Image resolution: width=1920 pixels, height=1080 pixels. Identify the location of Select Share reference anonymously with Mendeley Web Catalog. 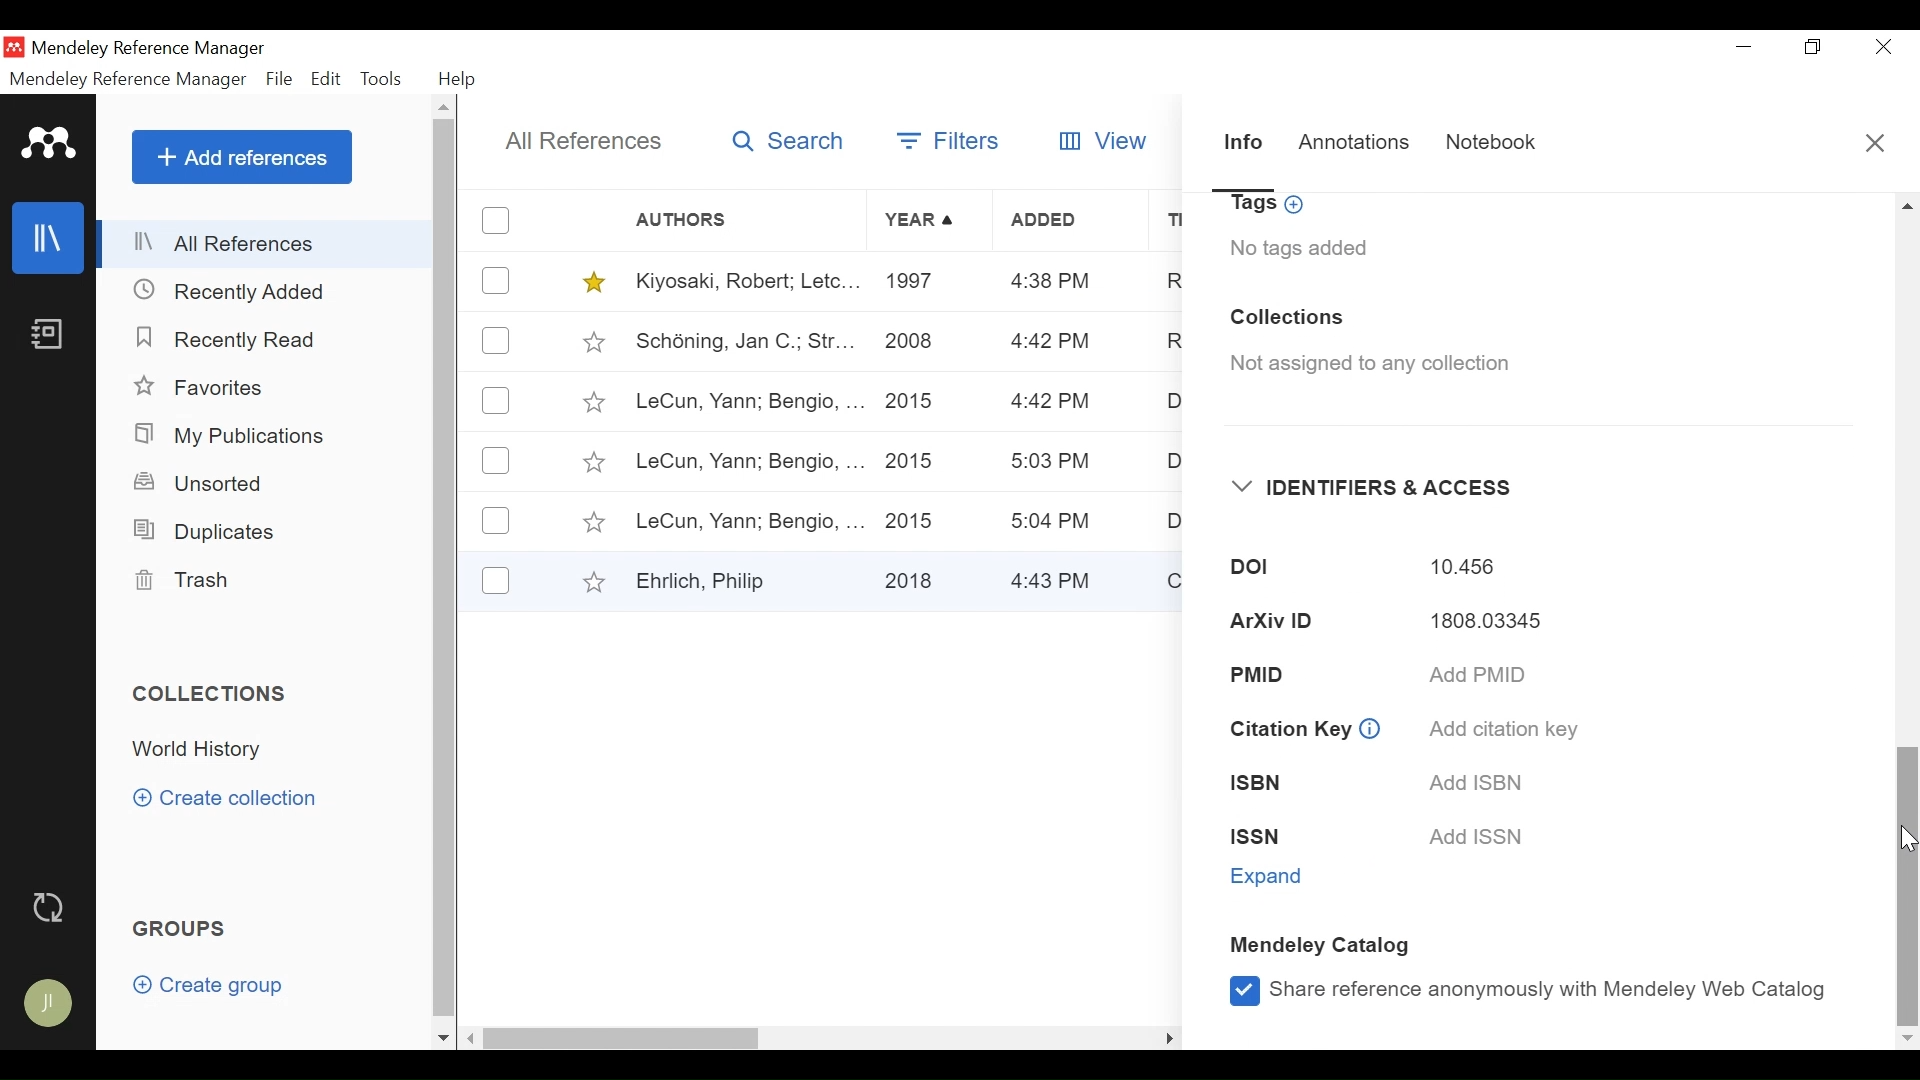
(1526, 989).